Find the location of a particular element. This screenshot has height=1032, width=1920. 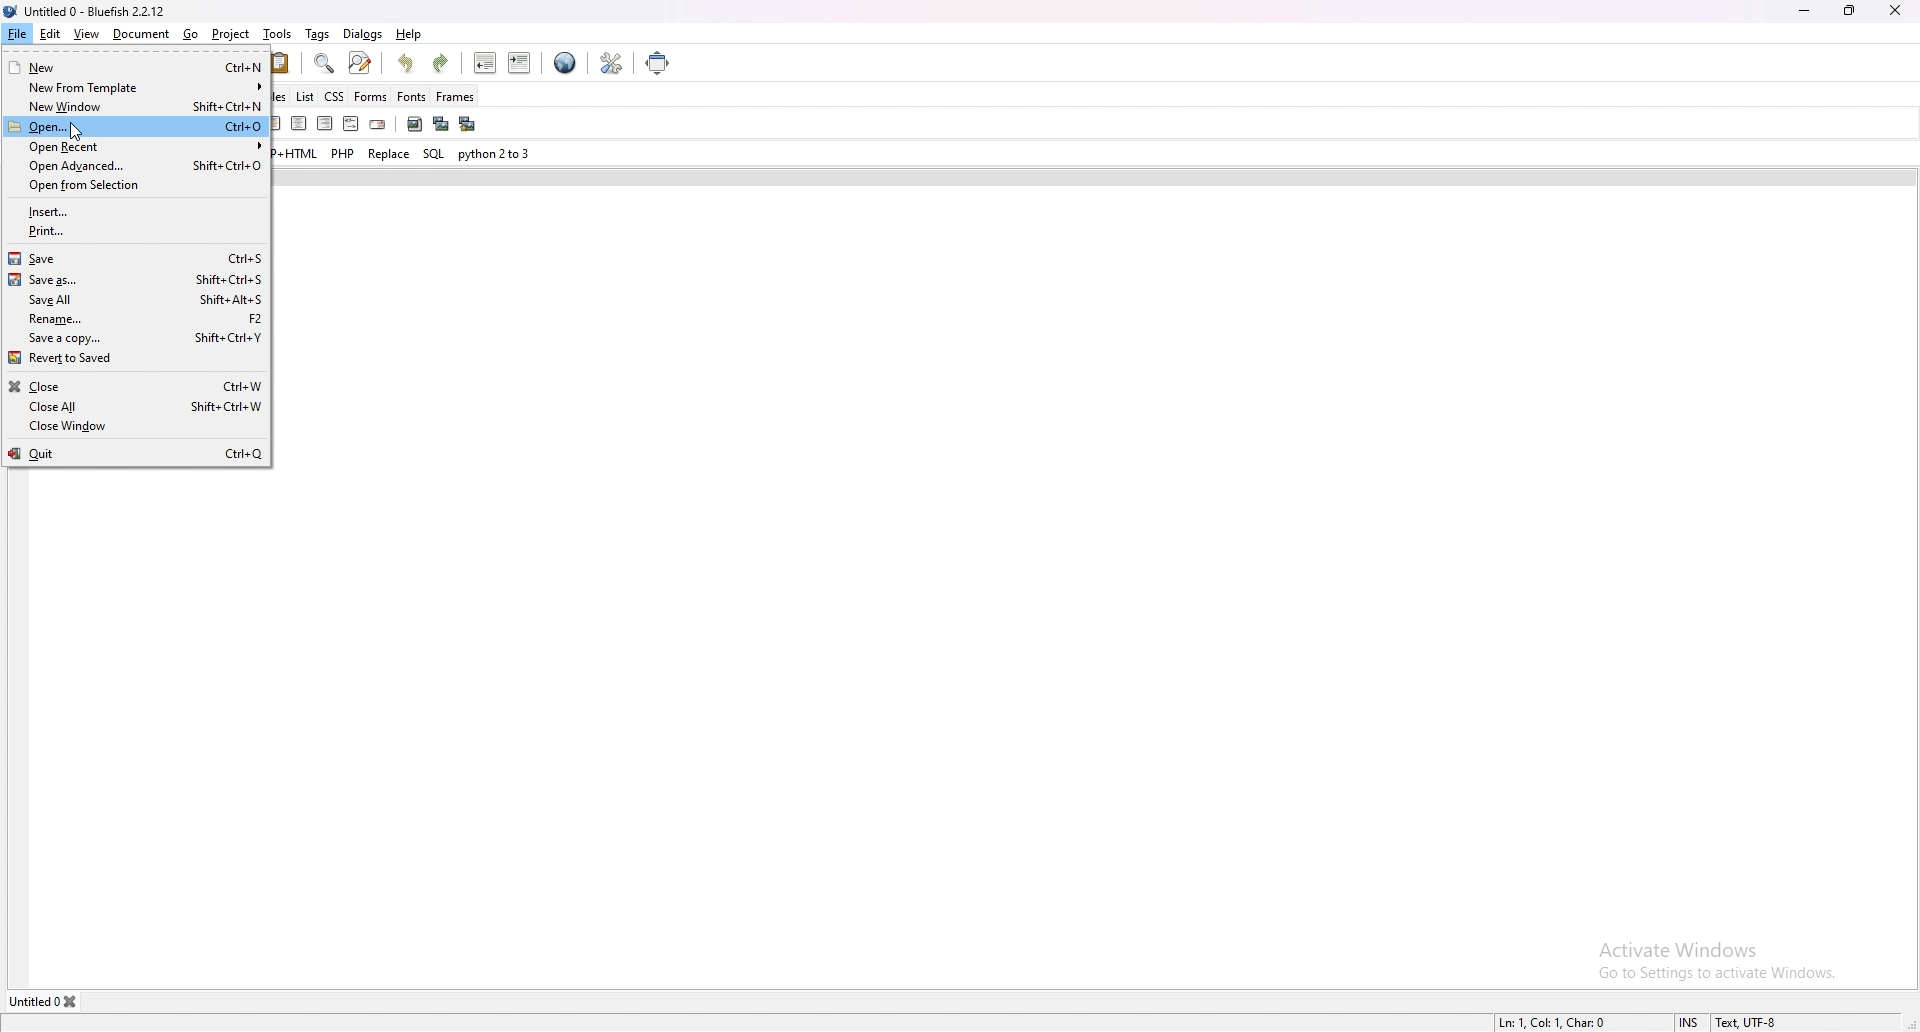

Ctrl+S is located at coordinates (244, 257).